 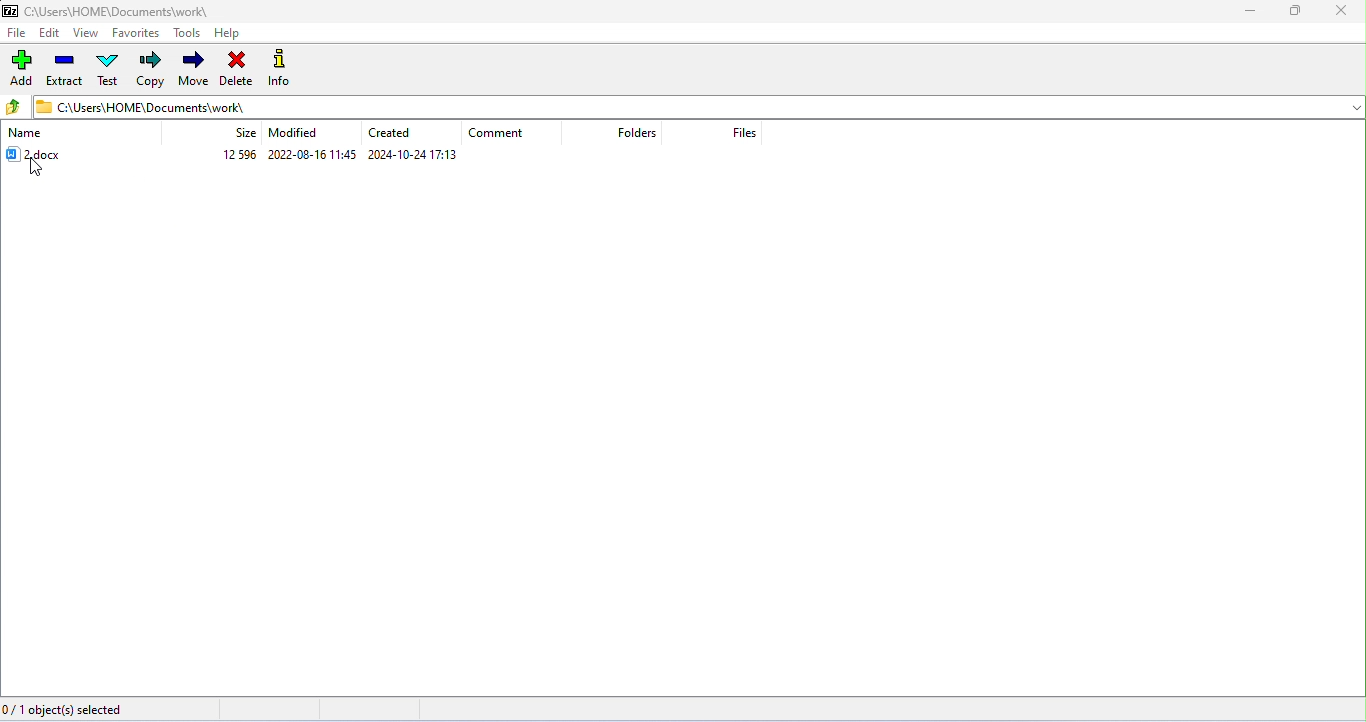 What do you see at coordinates (26, 134) in the screenshot?
I see `name` at bounding box center [26, 134].